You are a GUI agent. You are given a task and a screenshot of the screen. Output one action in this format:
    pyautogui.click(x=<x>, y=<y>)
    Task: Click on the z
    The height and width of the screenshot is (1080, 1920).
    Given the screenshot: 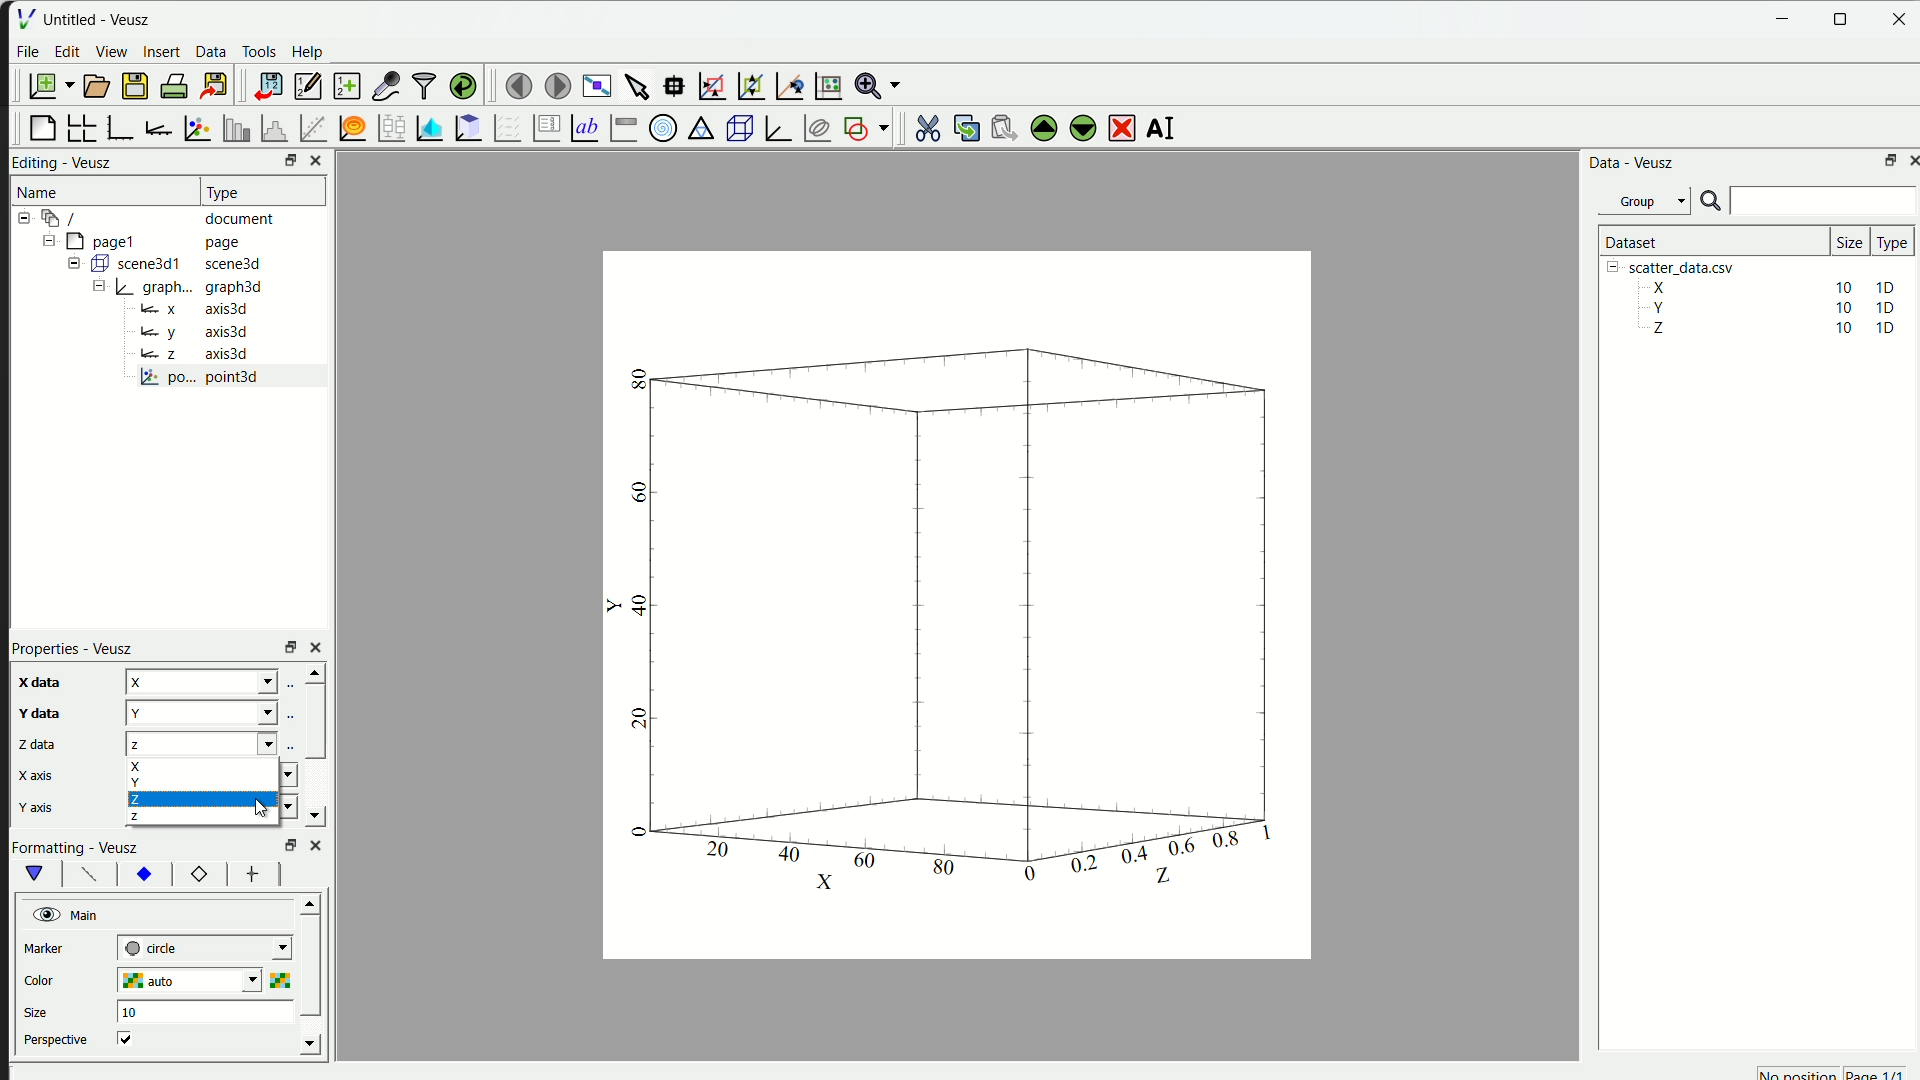 What is the action you would take?
    pyautogui.click(x=221, y=745)
    